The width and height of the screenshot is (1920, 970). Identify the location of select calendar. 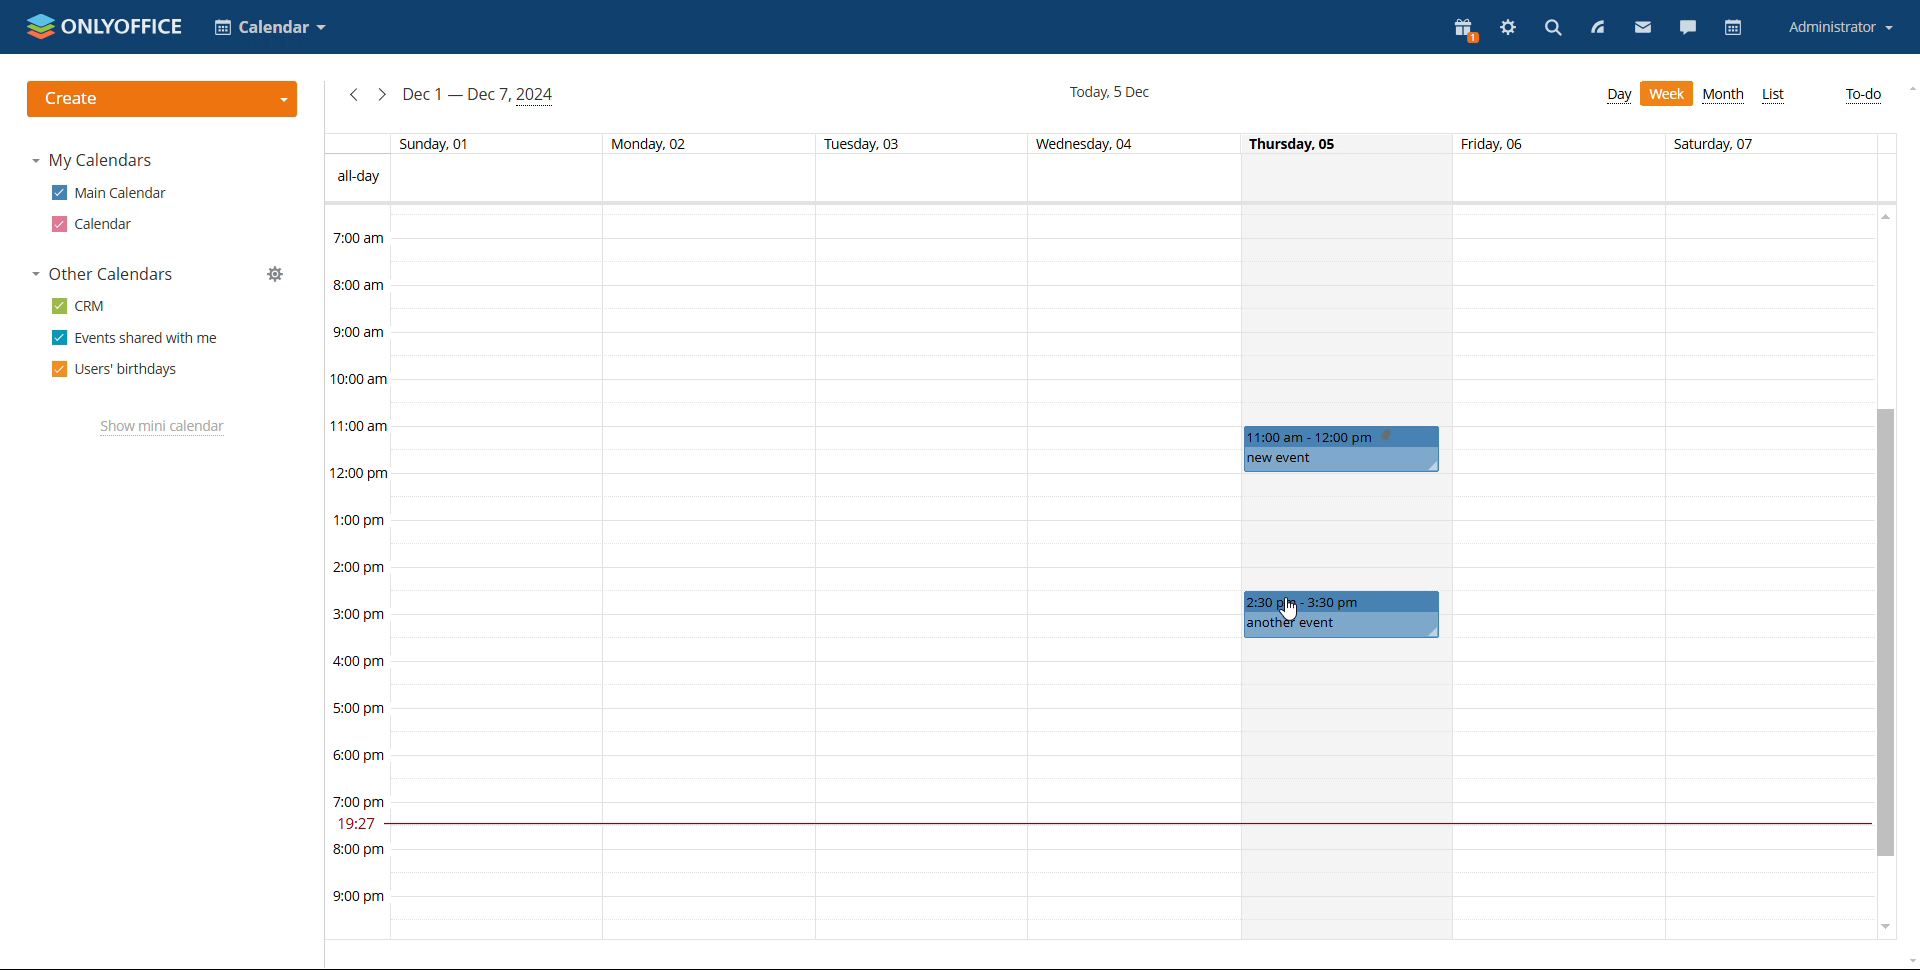
(270, 27).